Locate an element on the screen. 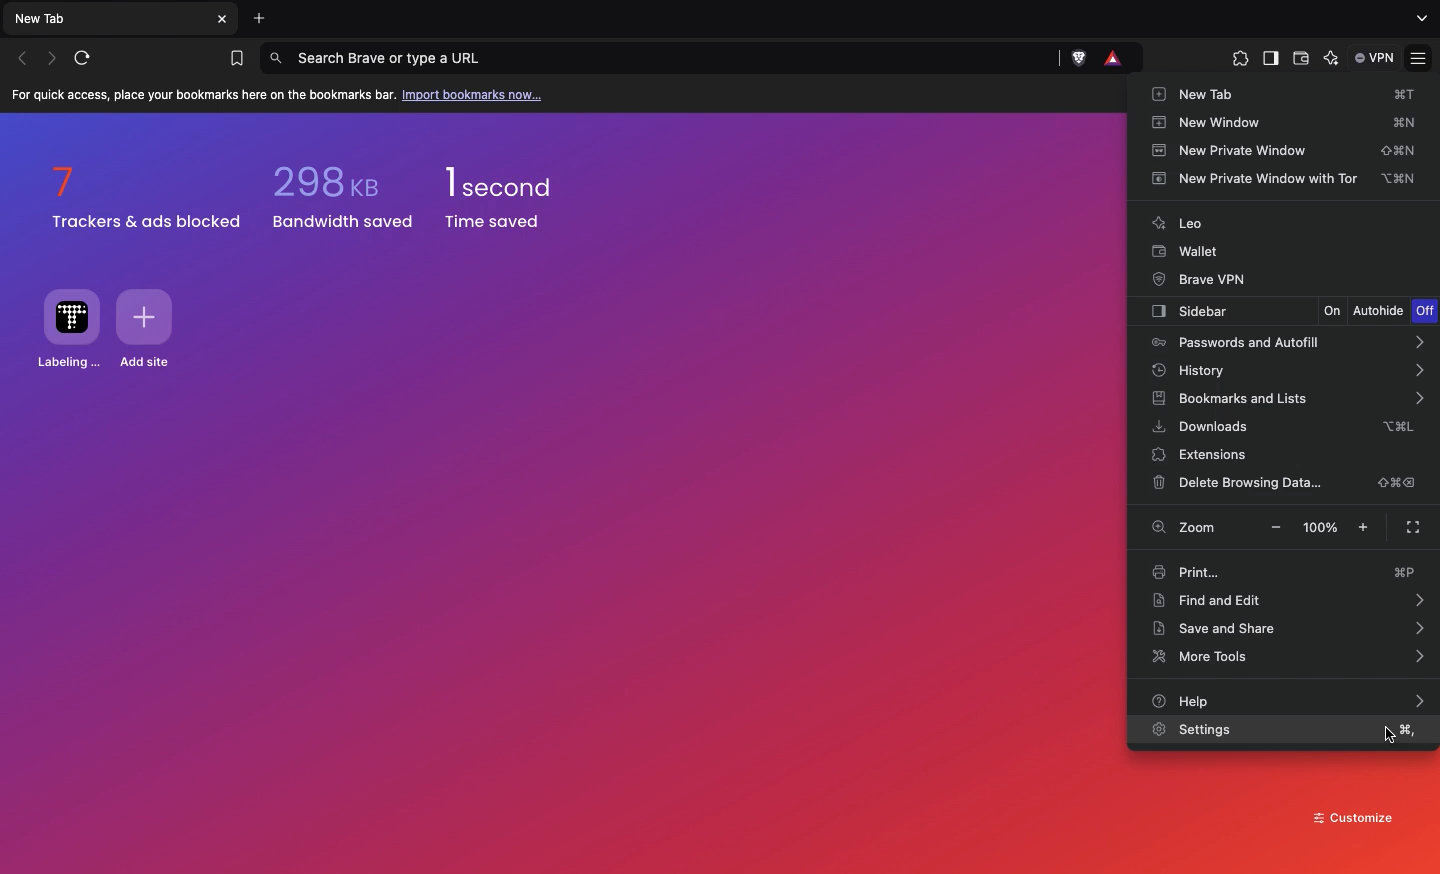  7 trackers & ads blocked is located at coordinates (145, 199).